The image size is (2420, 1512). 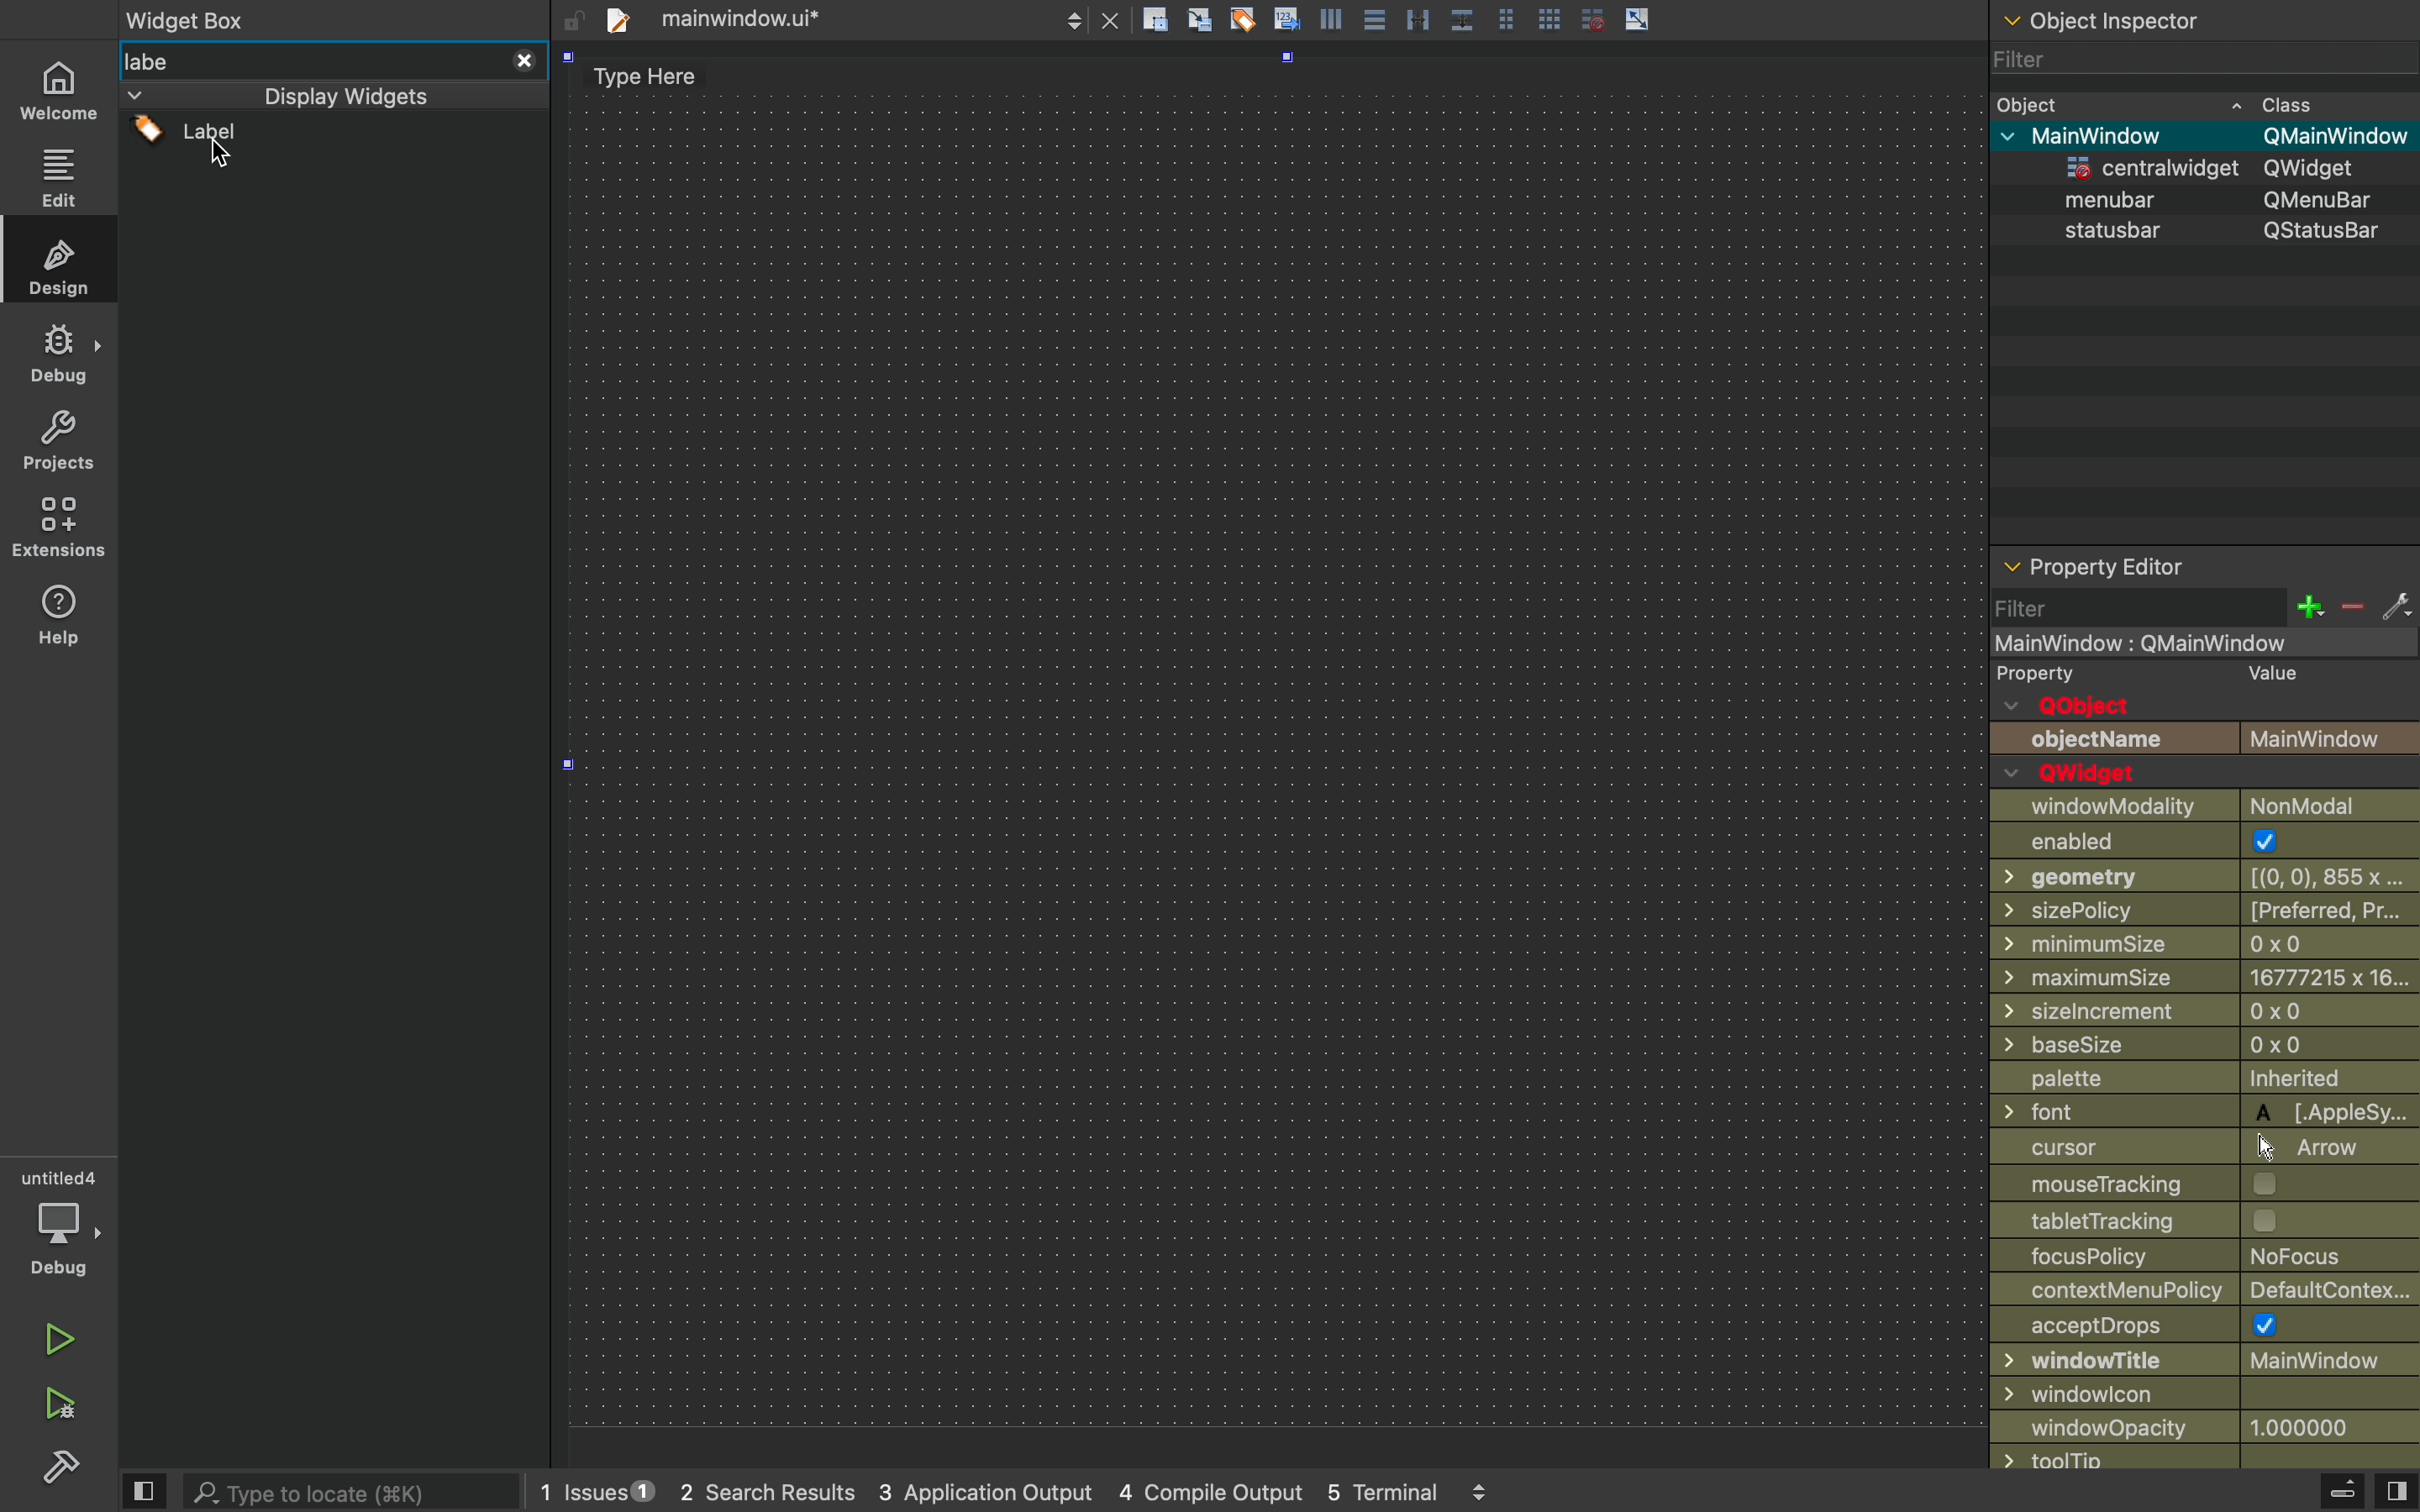 I want to click on property, so click(x=2038, y=675).